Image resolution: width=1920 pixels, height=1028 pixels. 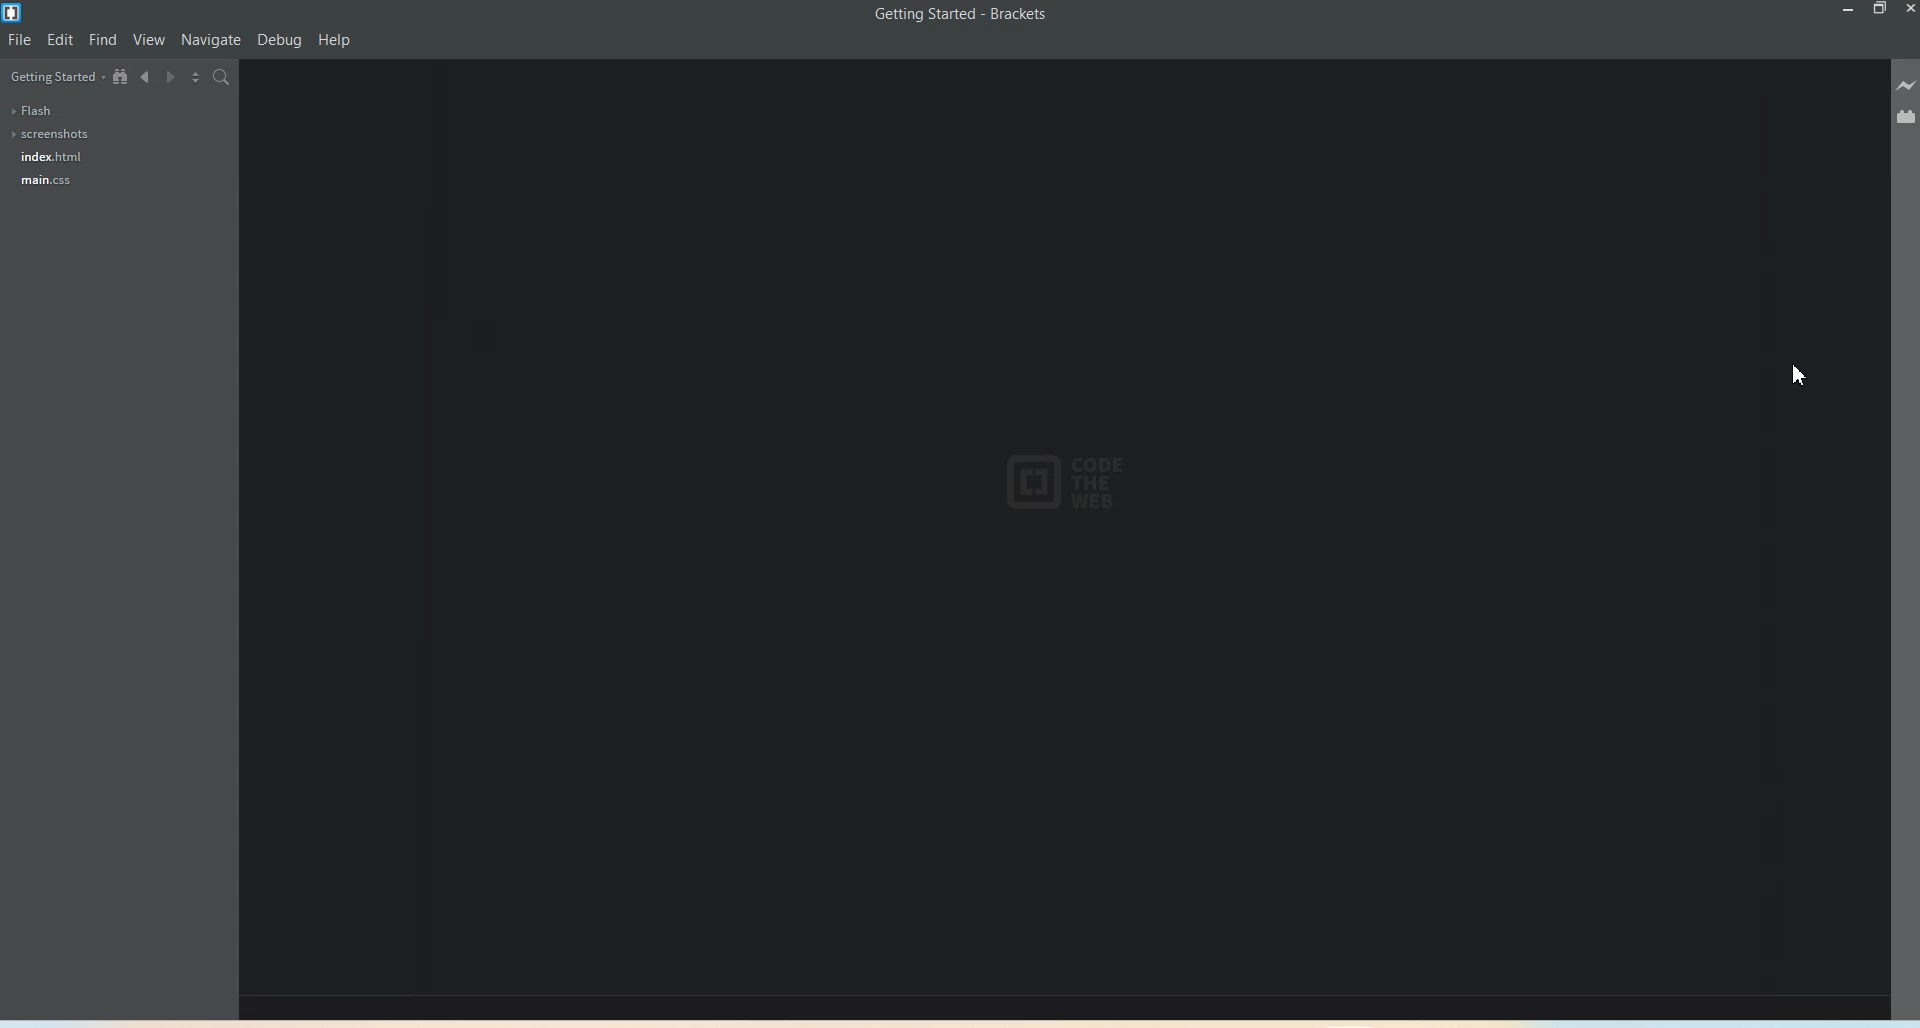 What do you see at coordinates (20, 40) in the screenshot?
I see `File` at bounding box center [20, 40].